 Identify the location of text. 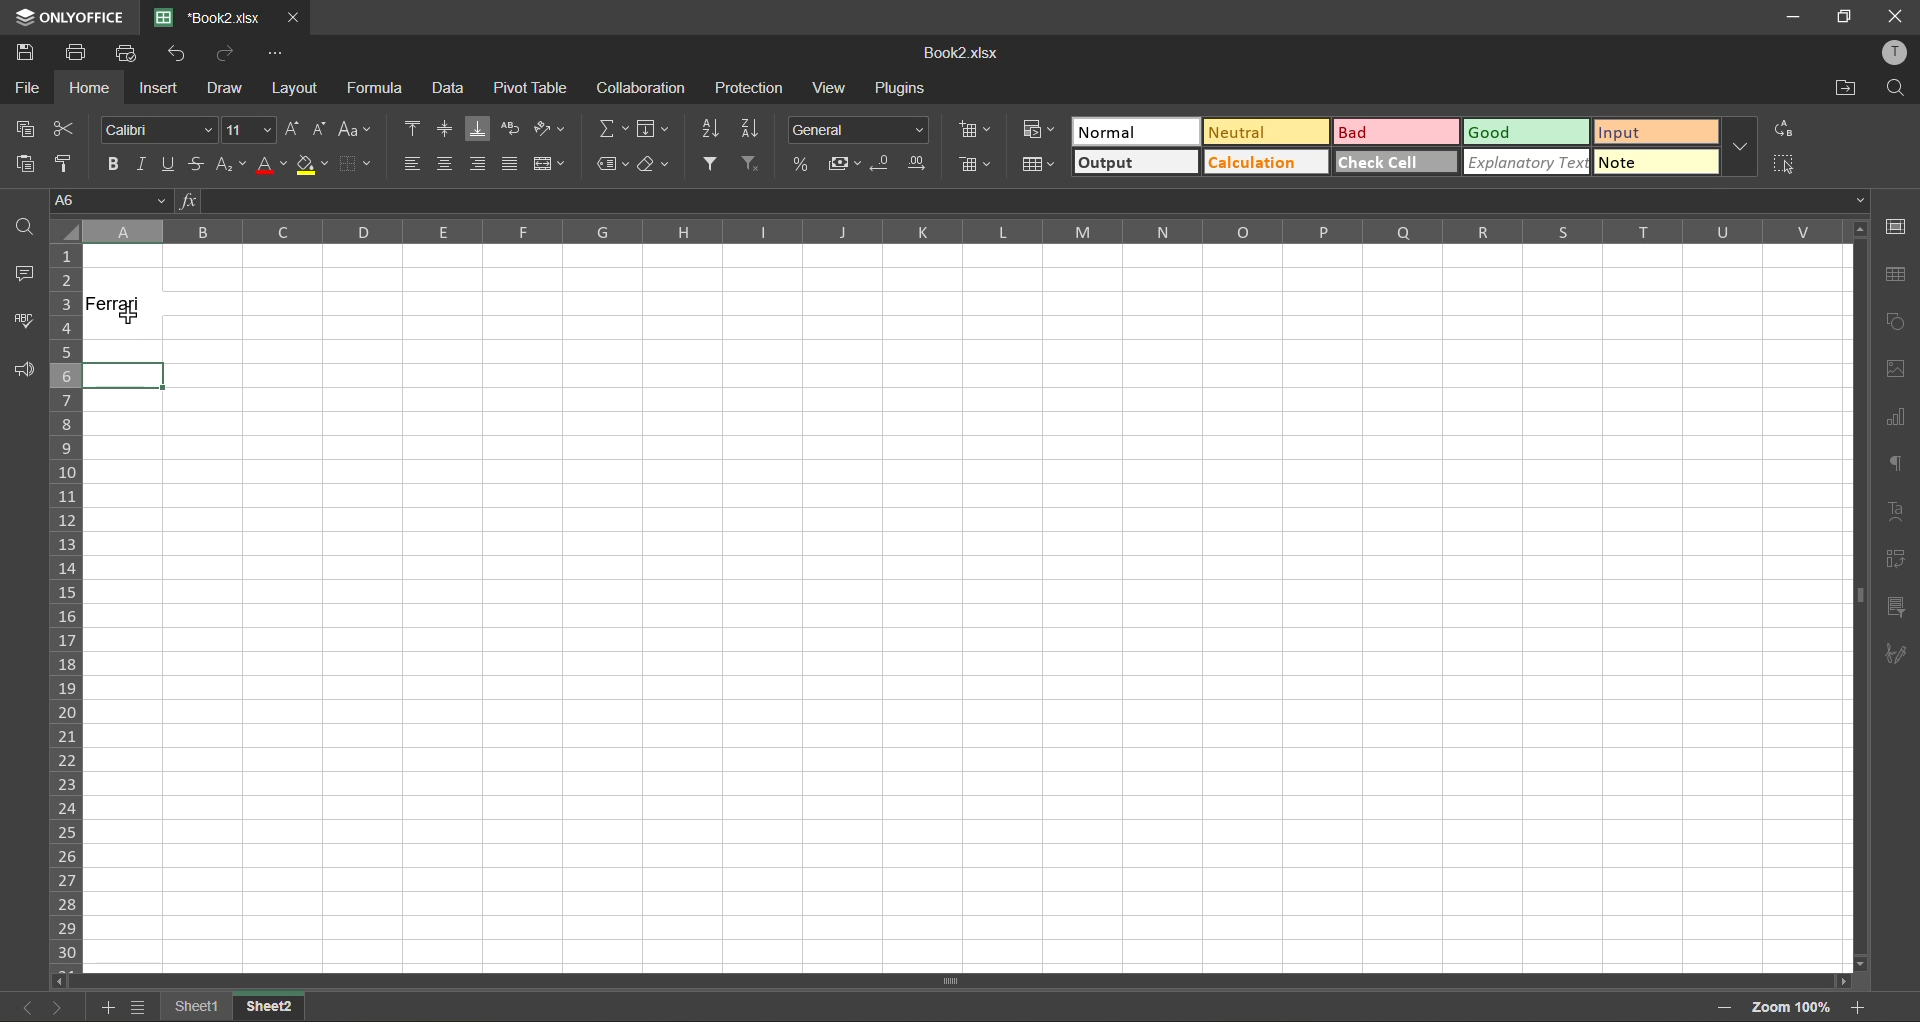
(1891, 509).